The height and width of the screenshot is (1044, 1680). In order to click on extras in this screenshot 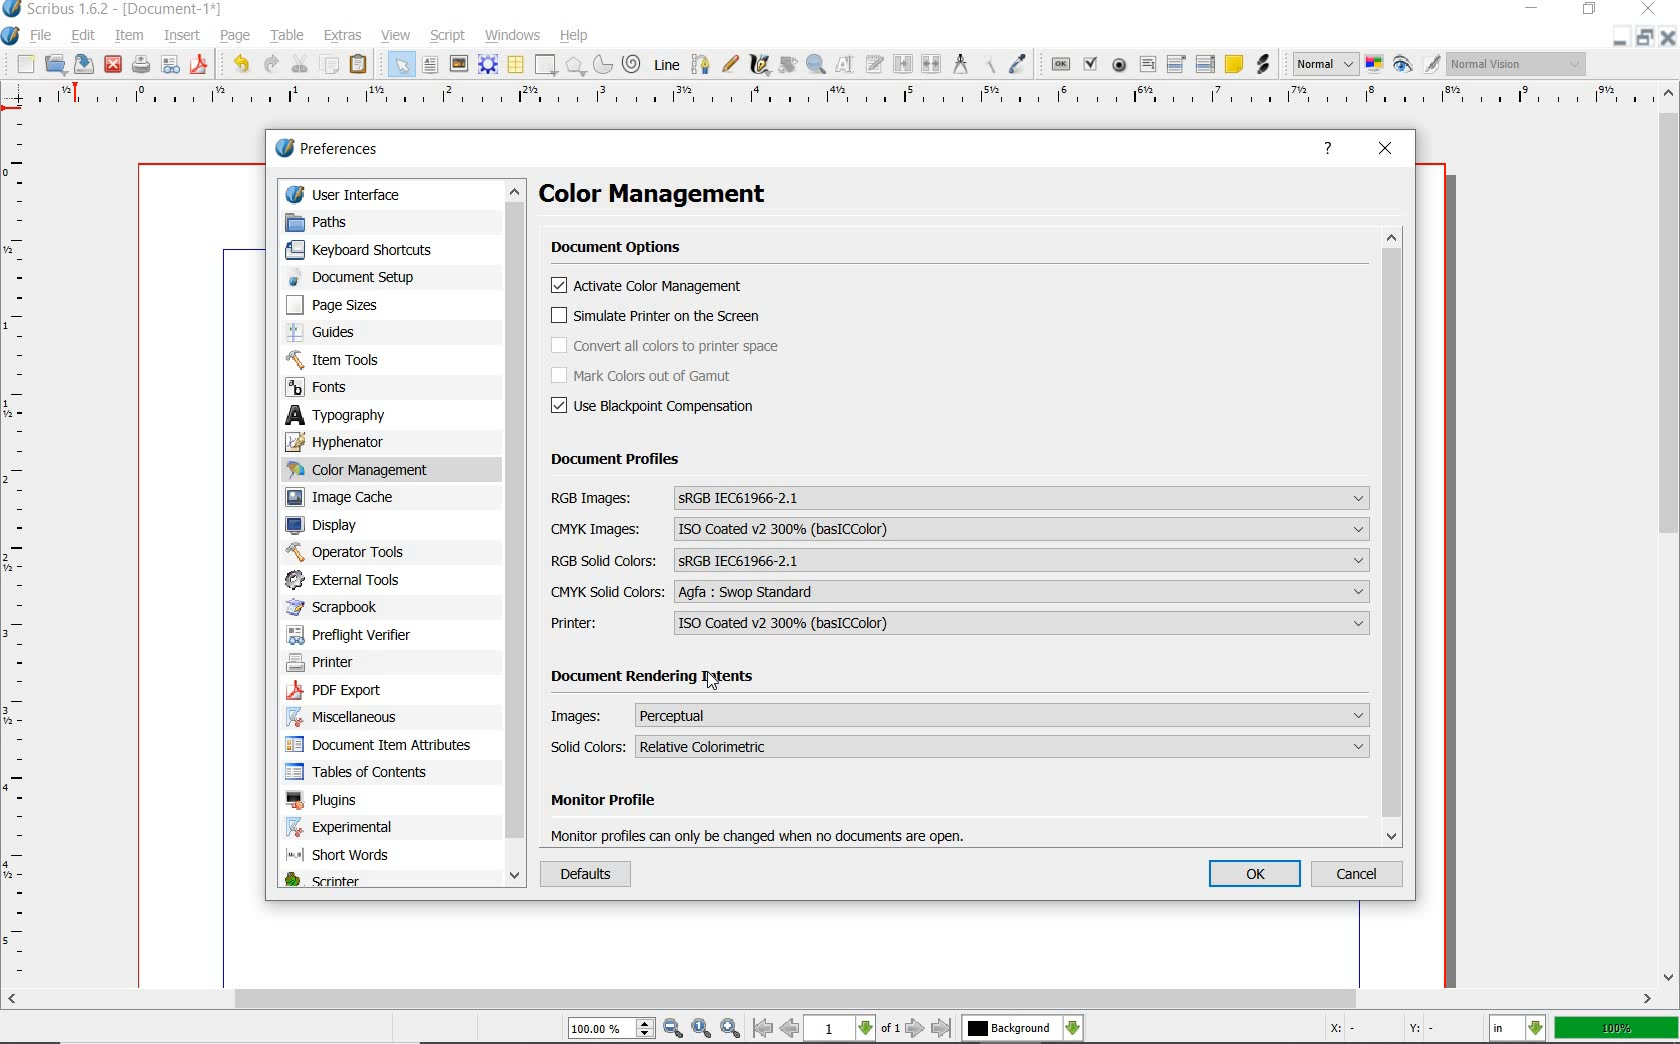, I will do `click(345, 36)`.